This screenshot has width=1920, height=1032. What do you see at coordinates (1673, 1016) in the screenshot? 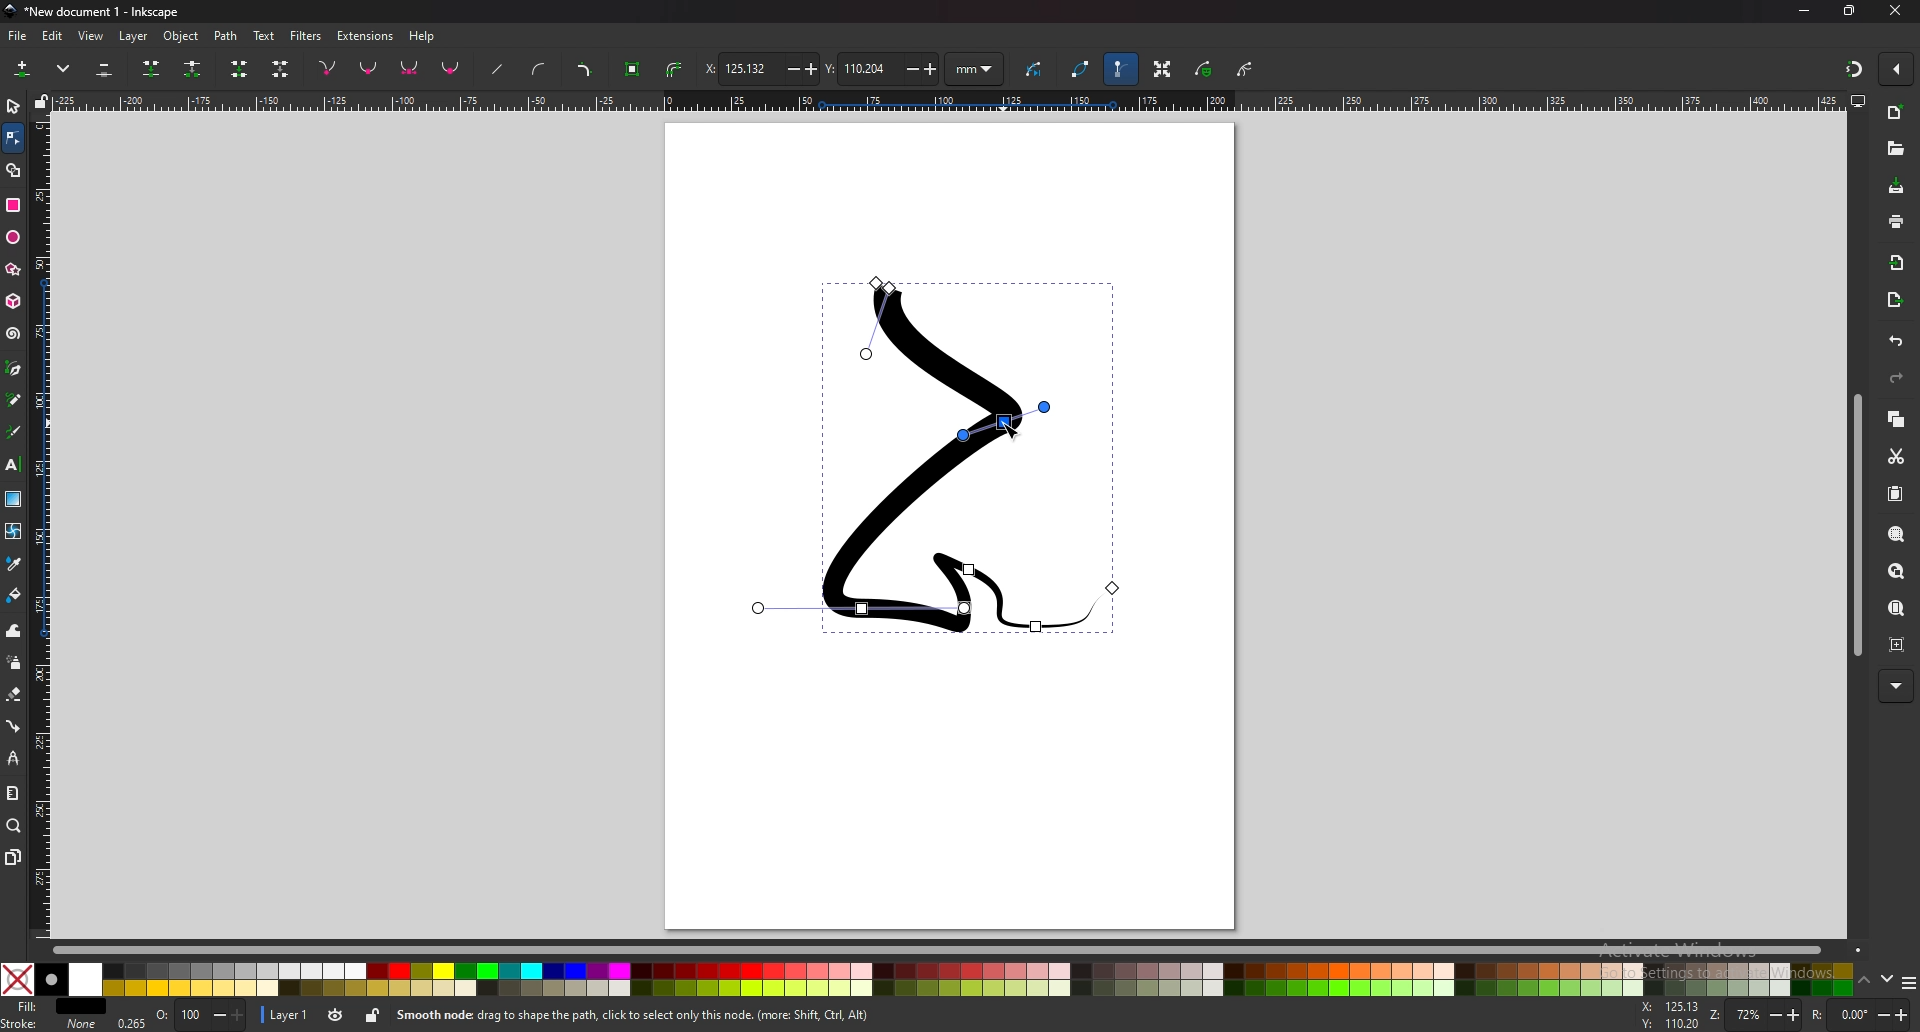
I see `cursor coordinates` at bounding box center [1673, 1016].